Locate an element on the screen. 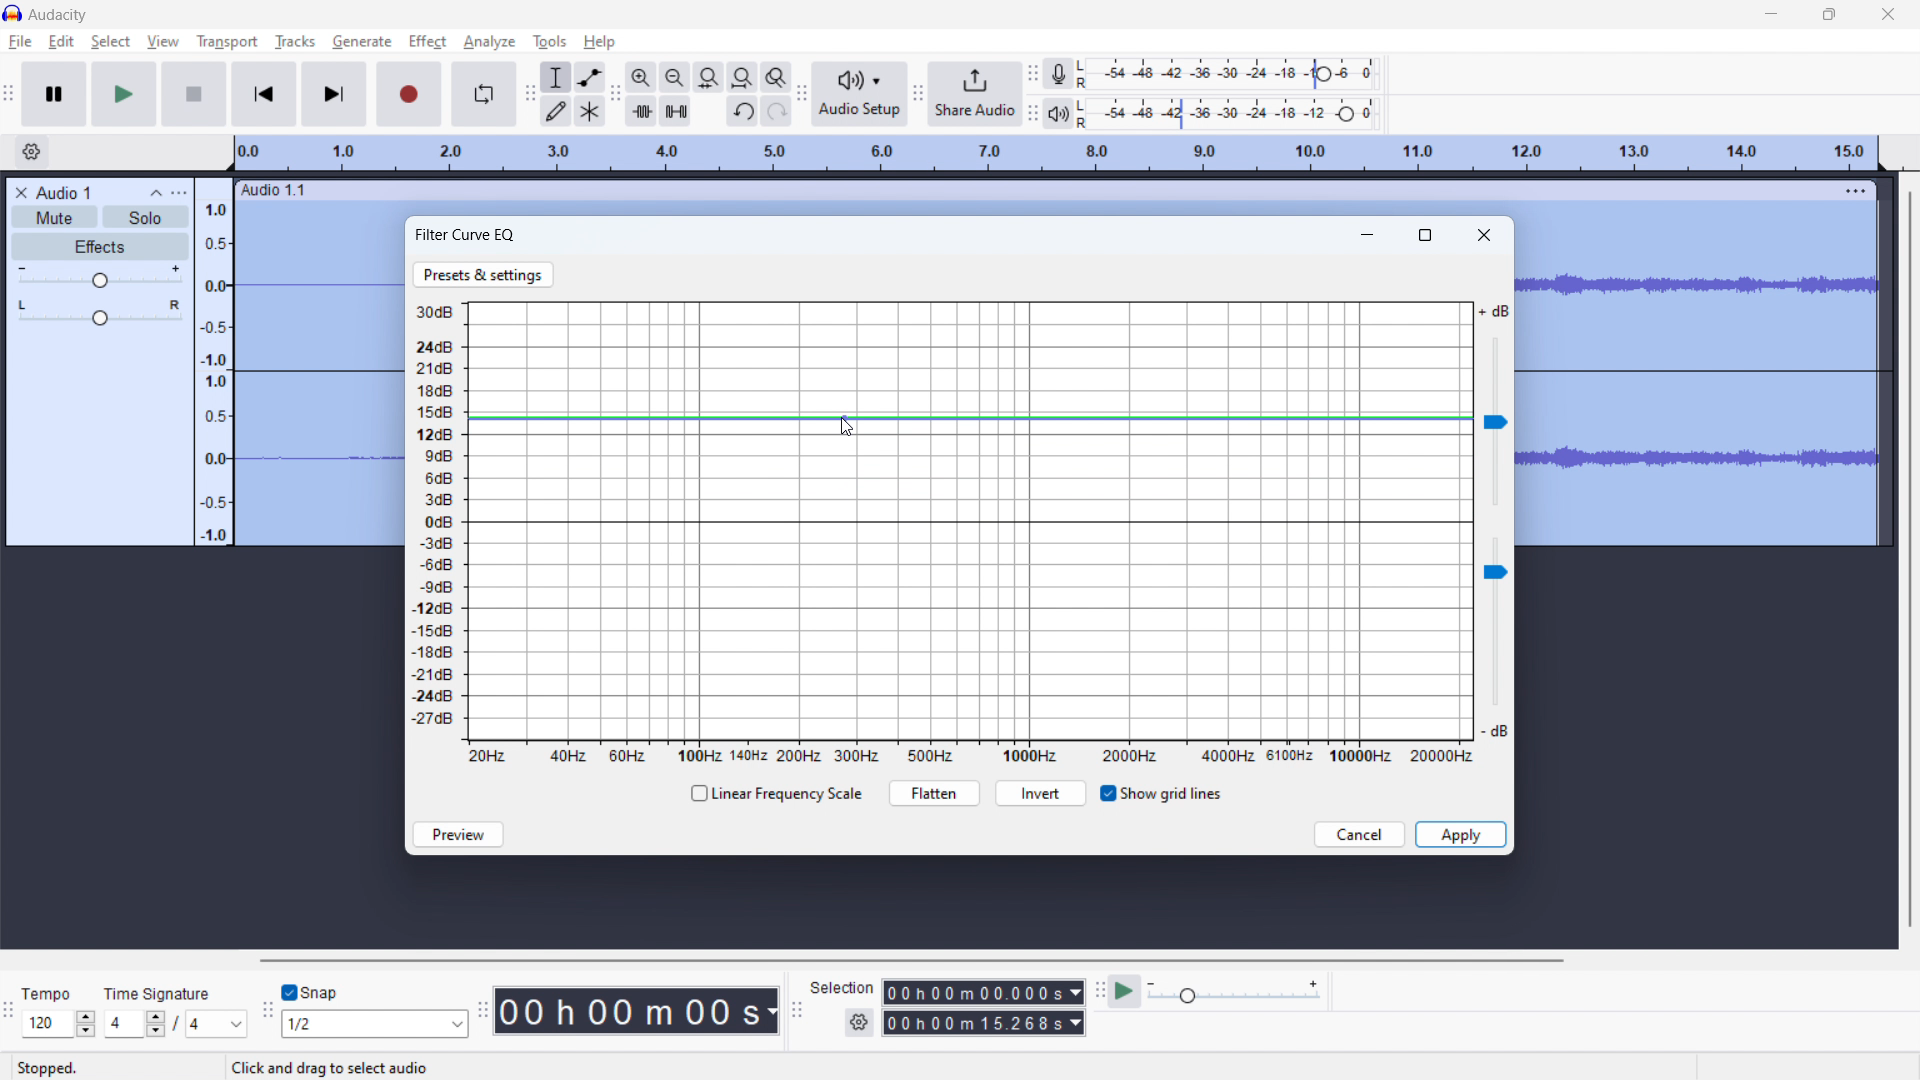 The image size is (1920, 1080). play at speed is located at coordinates (1126, 991).